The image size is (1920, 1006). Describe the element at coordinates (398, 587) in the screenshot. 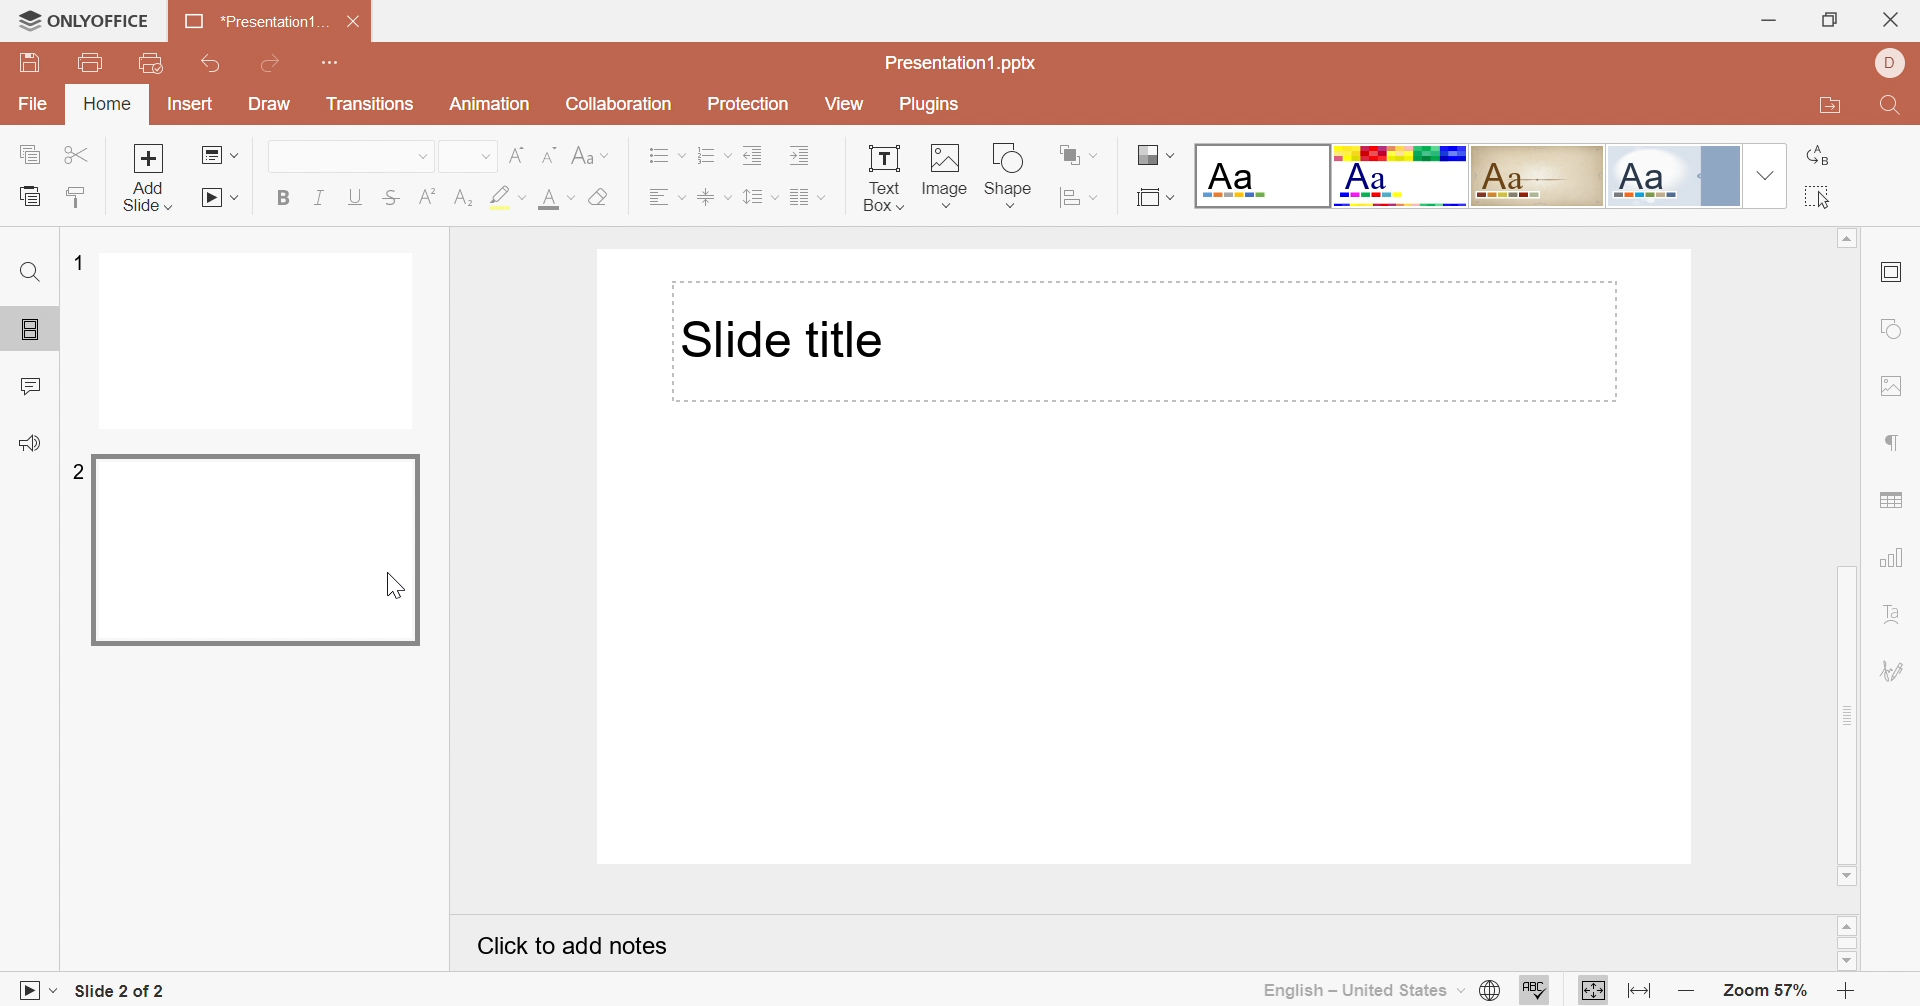

I see `cursor` at that location.